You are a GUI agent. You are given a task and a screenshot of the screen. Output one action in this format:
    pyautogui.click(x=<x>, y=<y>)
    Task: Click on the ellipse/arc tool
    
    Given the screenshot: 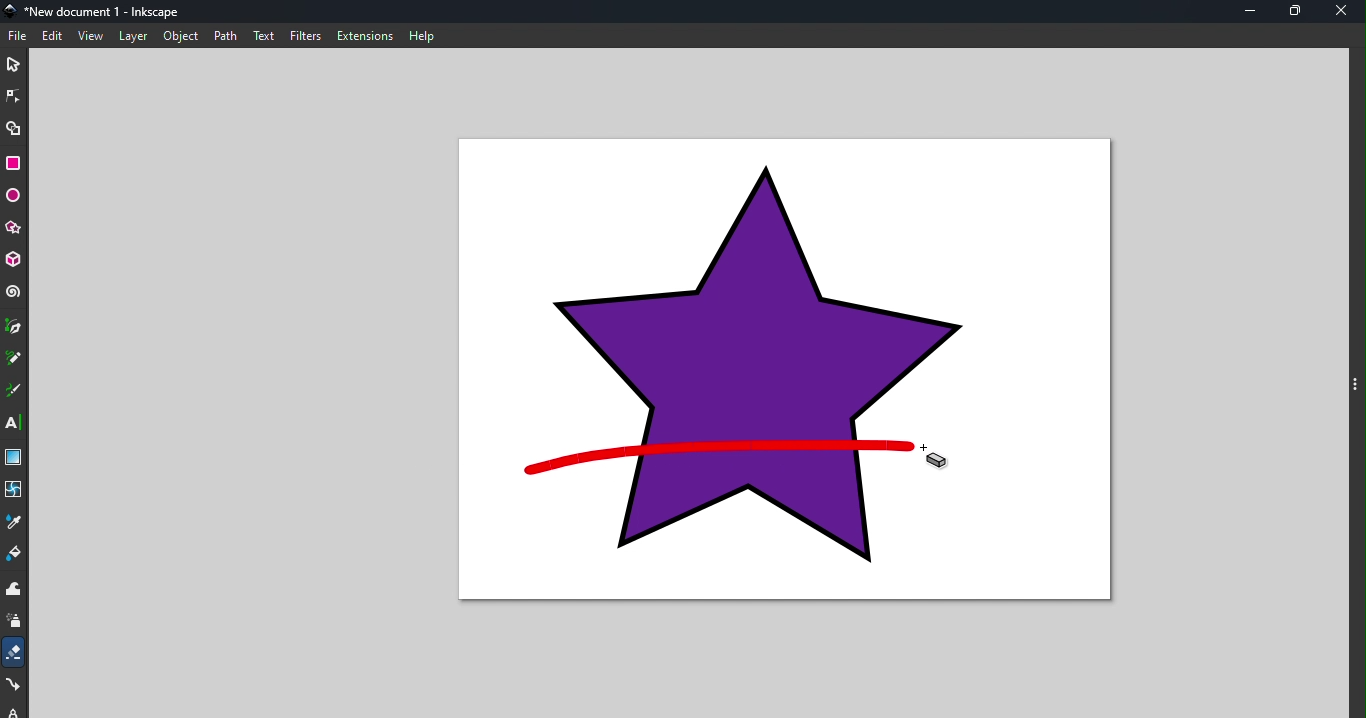 What is the action you would take?
    pyautogui.click(x=13, y=196)
    